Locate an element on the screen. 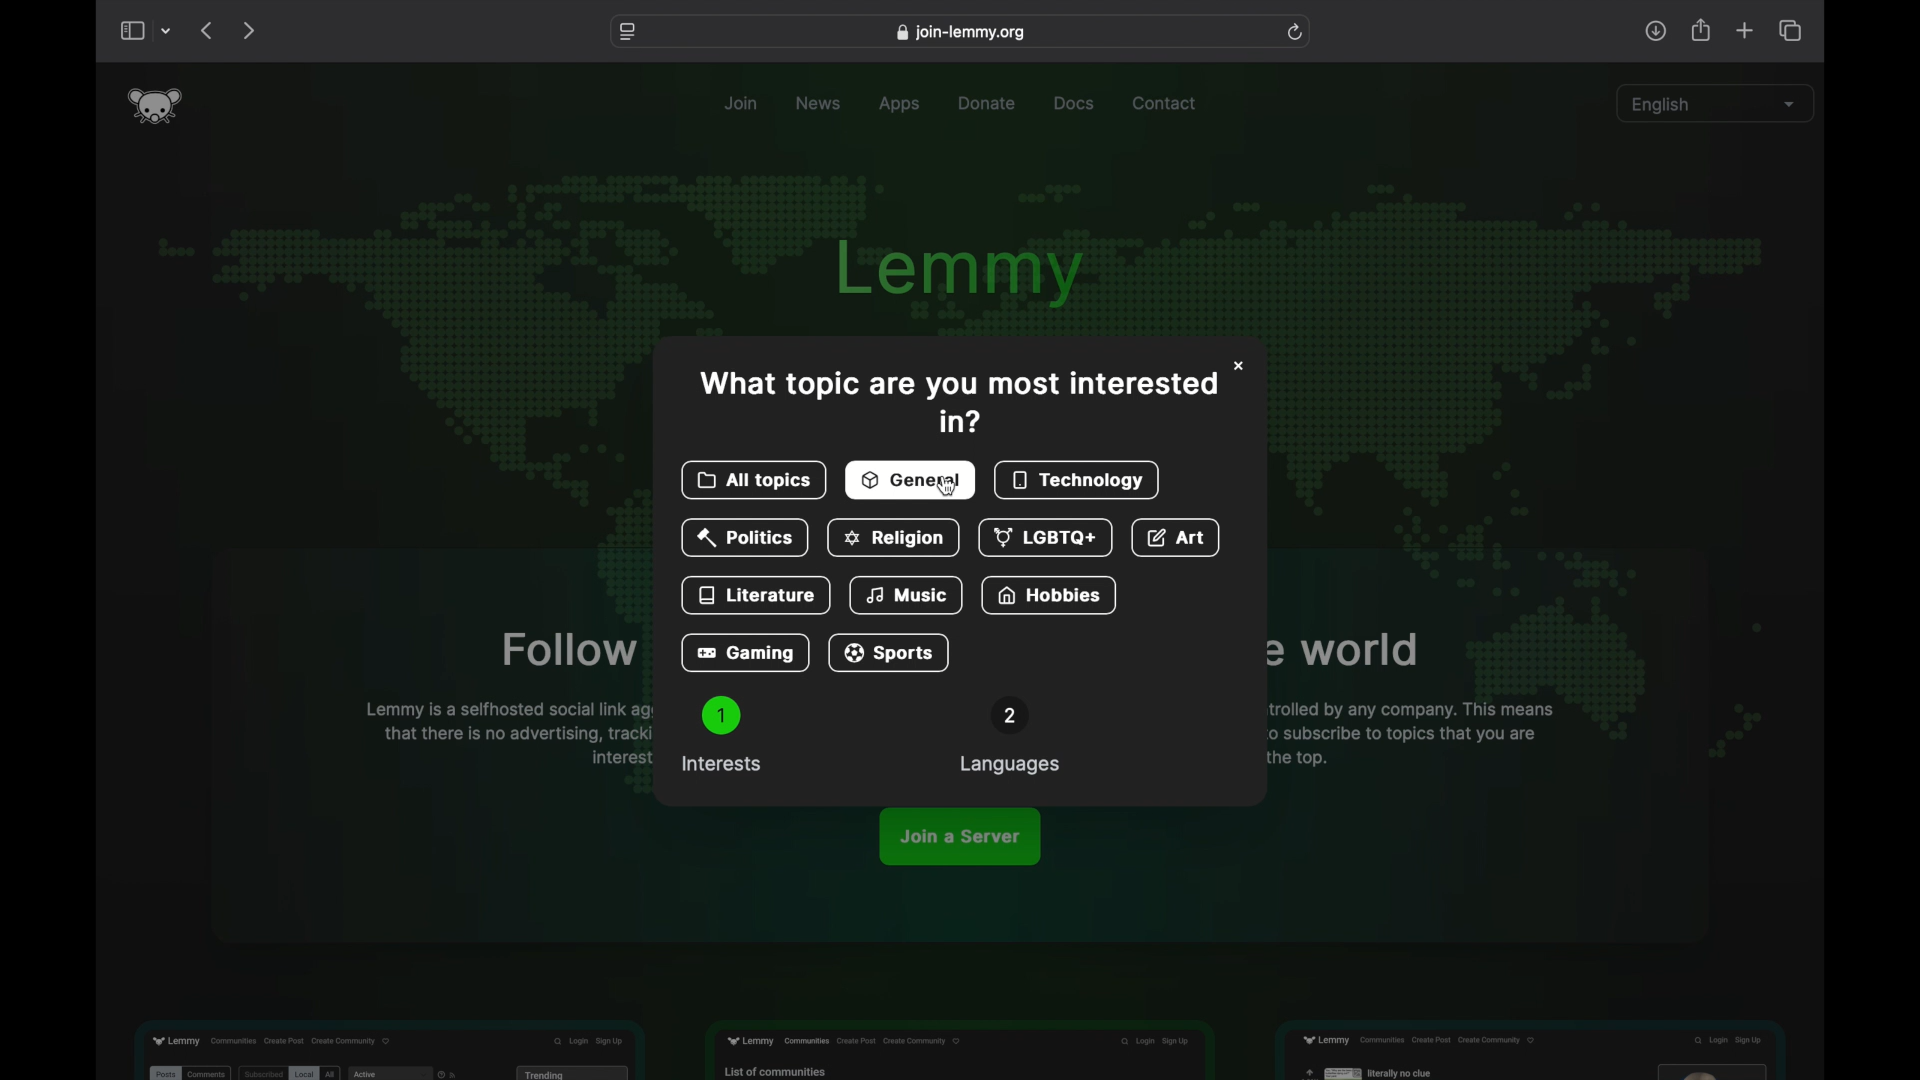 This screenshot has height=1080, width=1920. contact is located at coordinates (1164, 104).